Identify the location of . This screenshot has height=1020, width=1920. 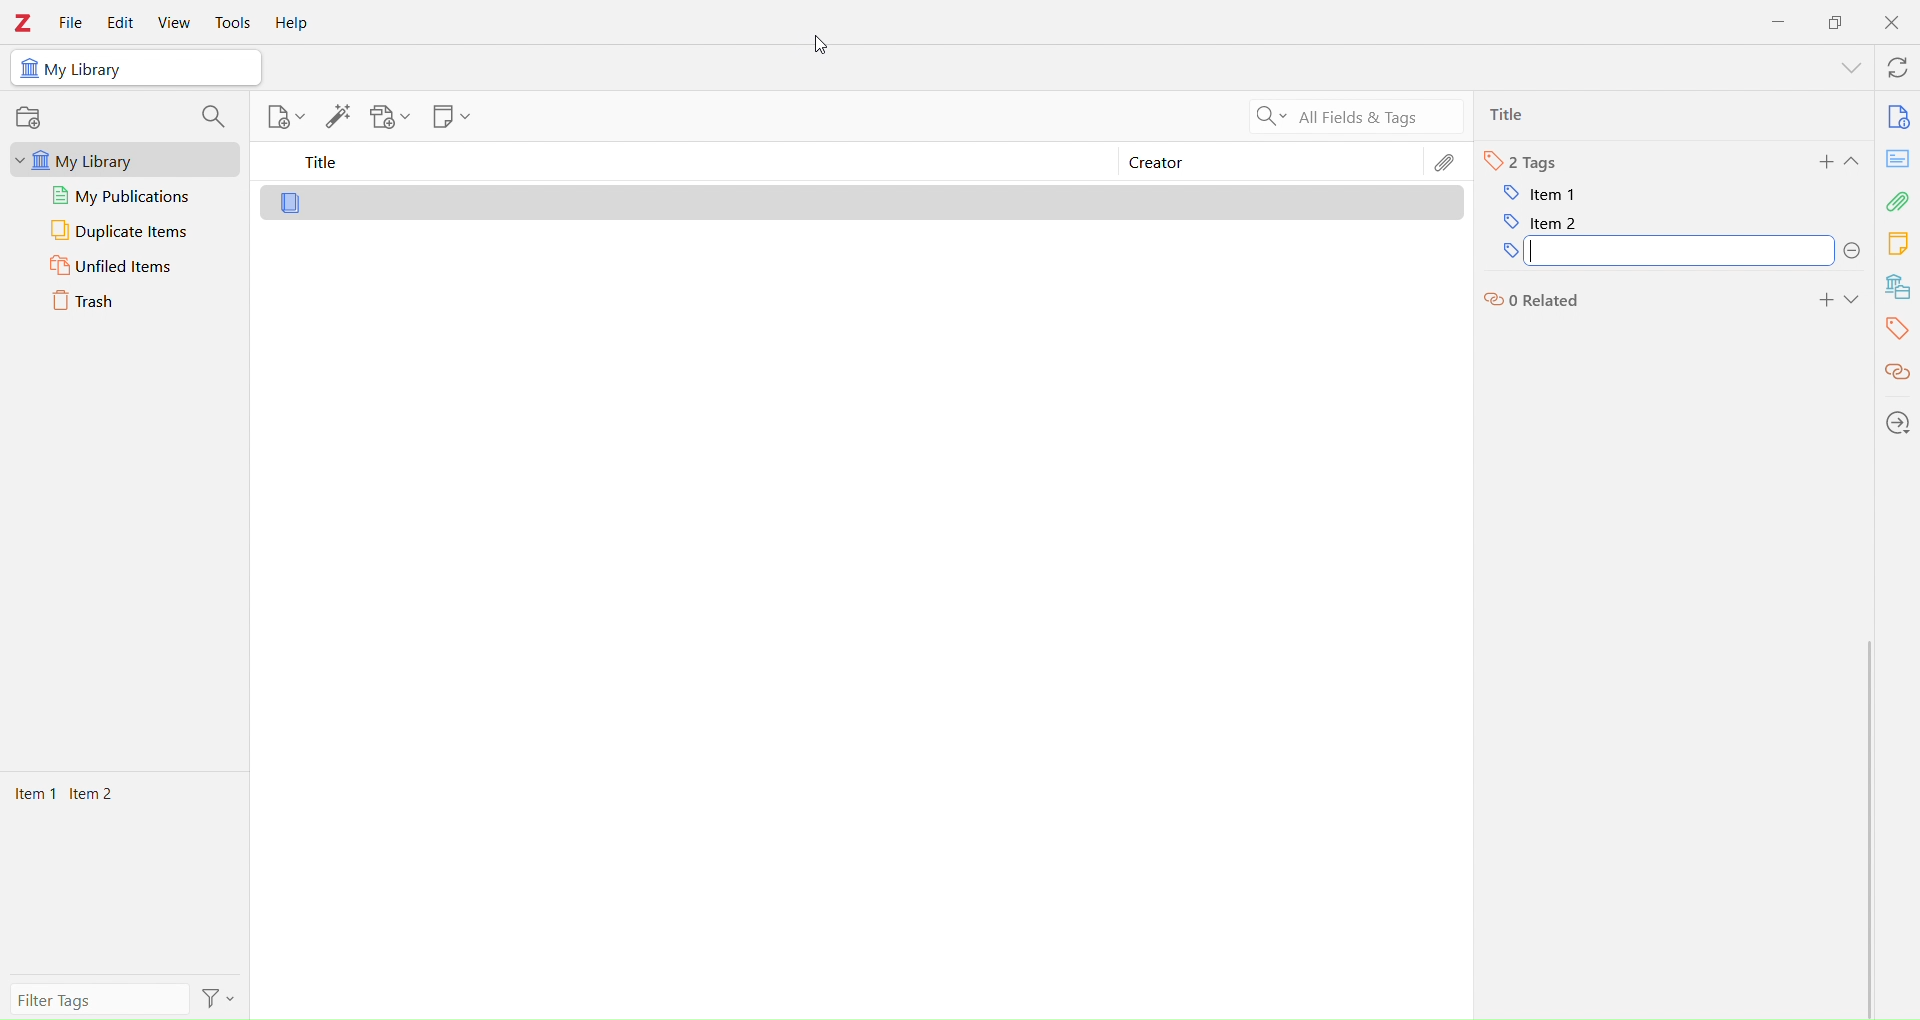
(1823, 163).